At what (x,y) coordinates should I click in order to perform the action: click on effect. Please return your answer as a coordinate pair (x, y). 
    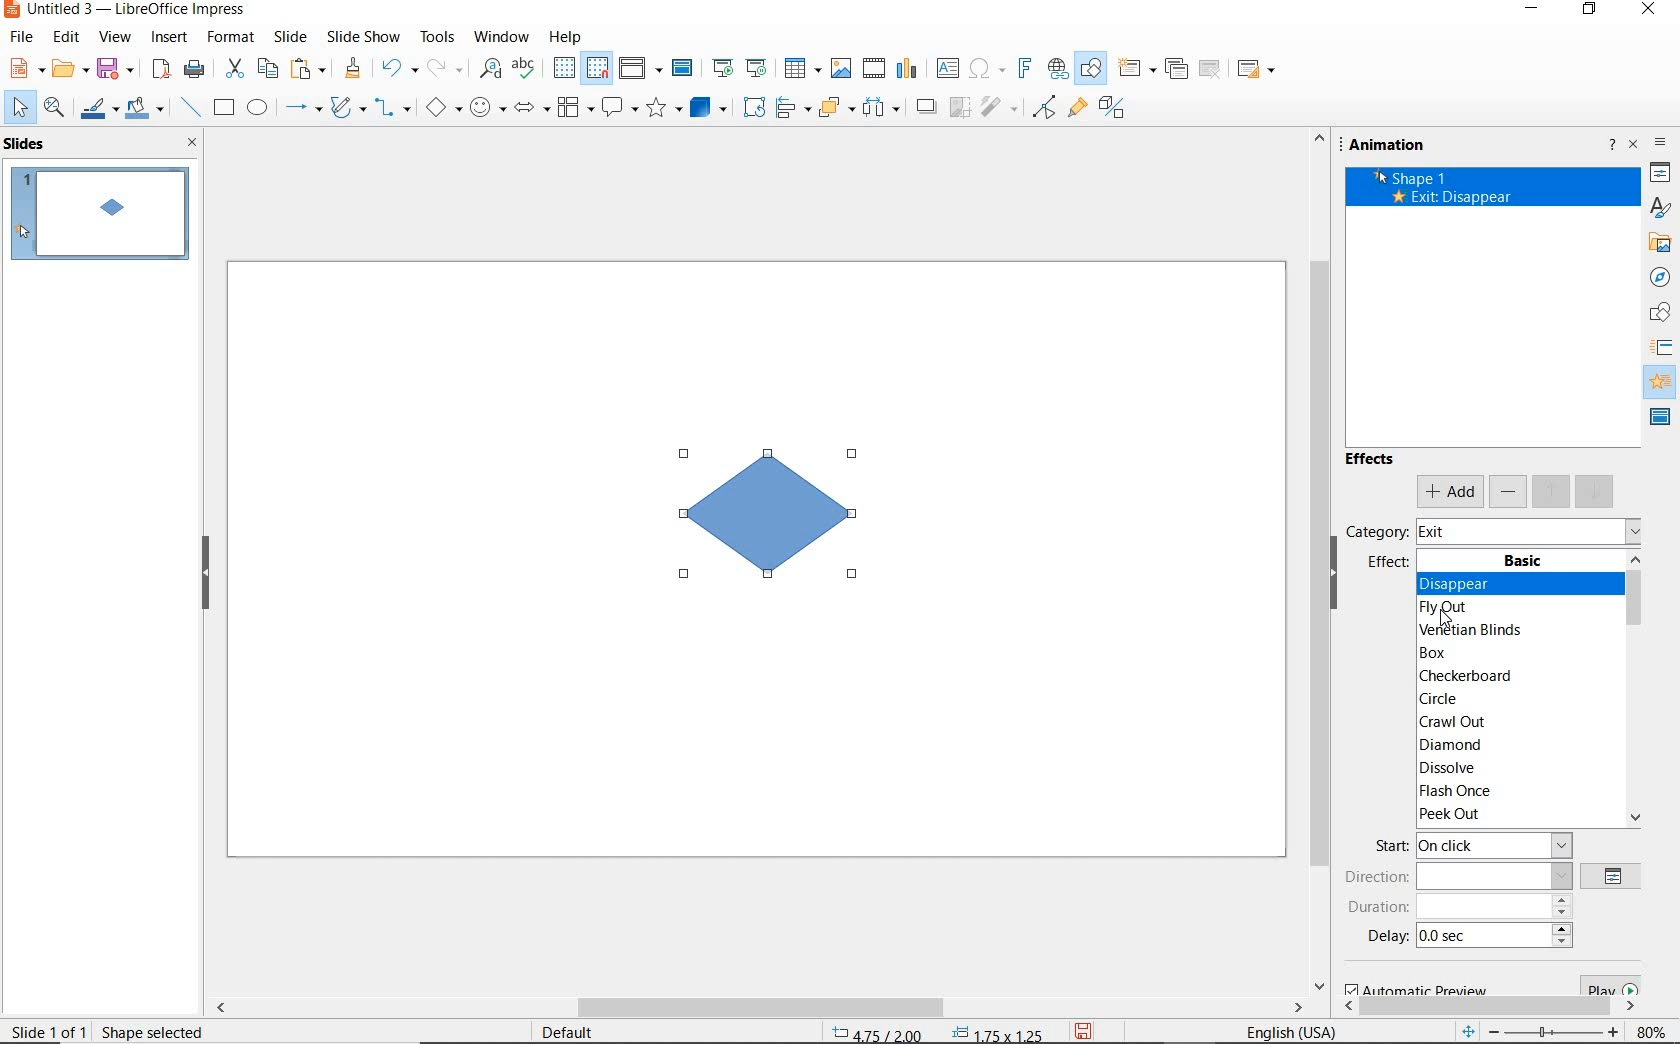
    Looking at the image, I should click on (1390, 564).